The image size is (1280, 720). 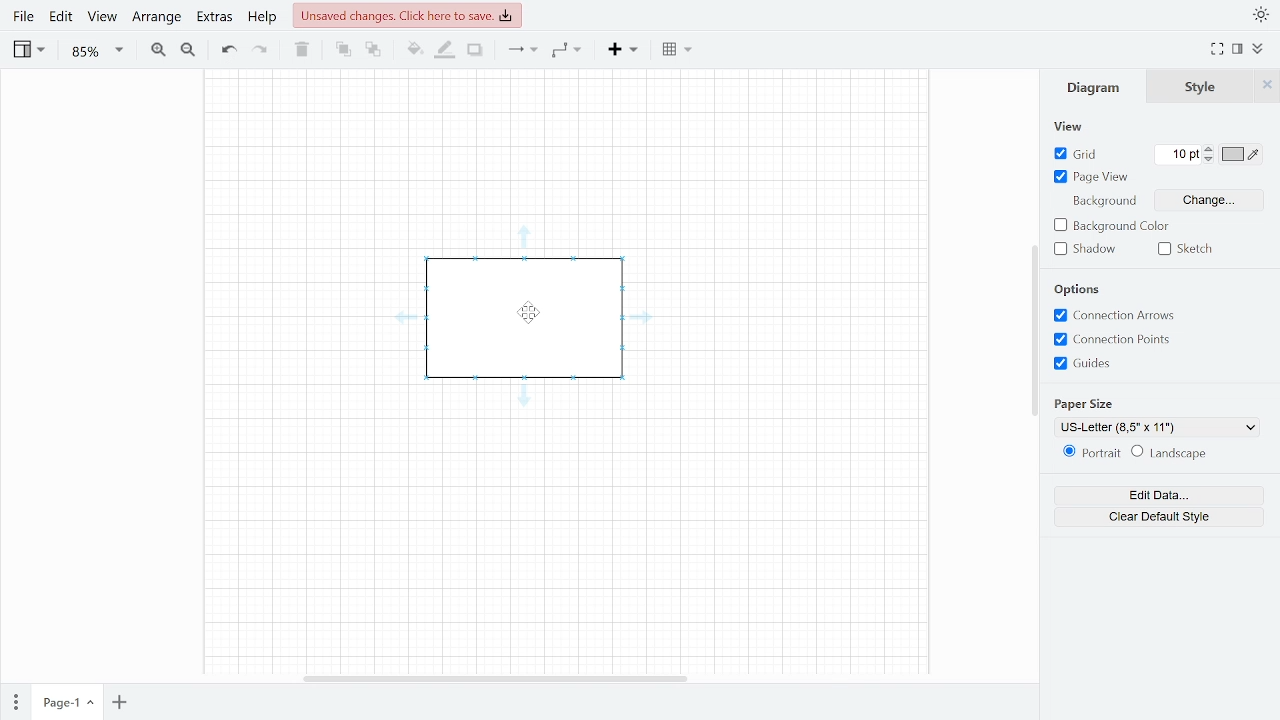 I want to click on scroll bar, so click(x=1033, y=325).